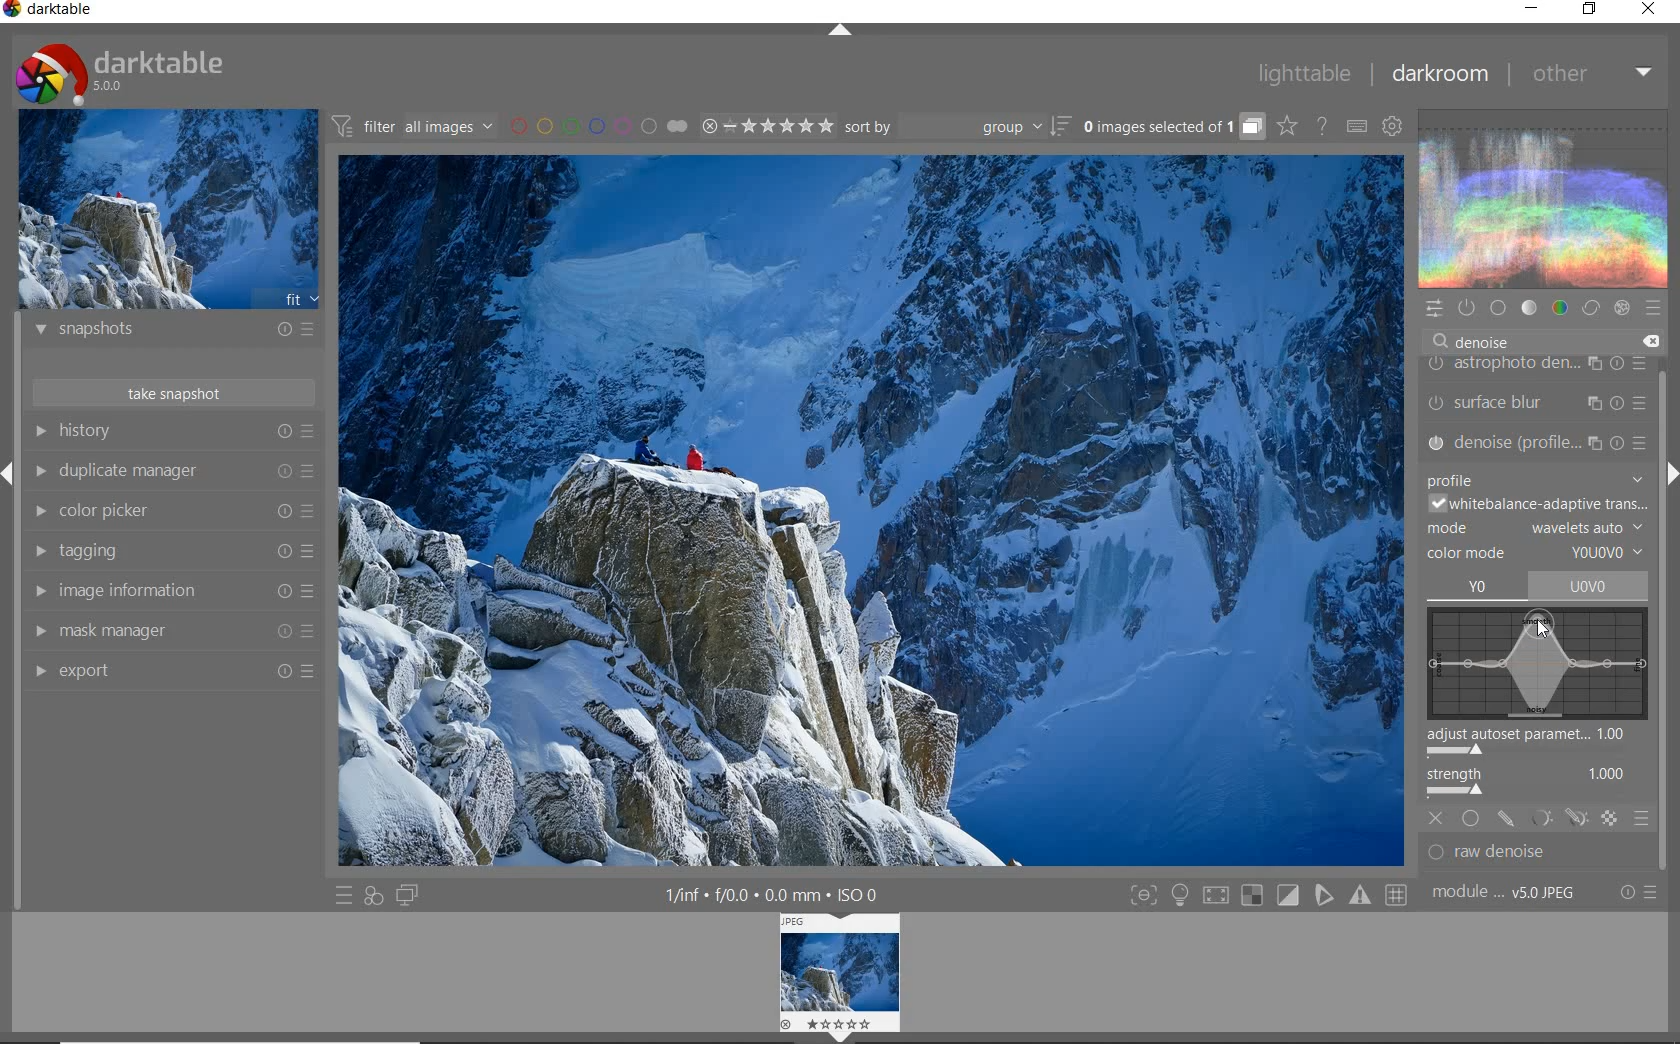  I want to click on image preview, so click(167, 208).